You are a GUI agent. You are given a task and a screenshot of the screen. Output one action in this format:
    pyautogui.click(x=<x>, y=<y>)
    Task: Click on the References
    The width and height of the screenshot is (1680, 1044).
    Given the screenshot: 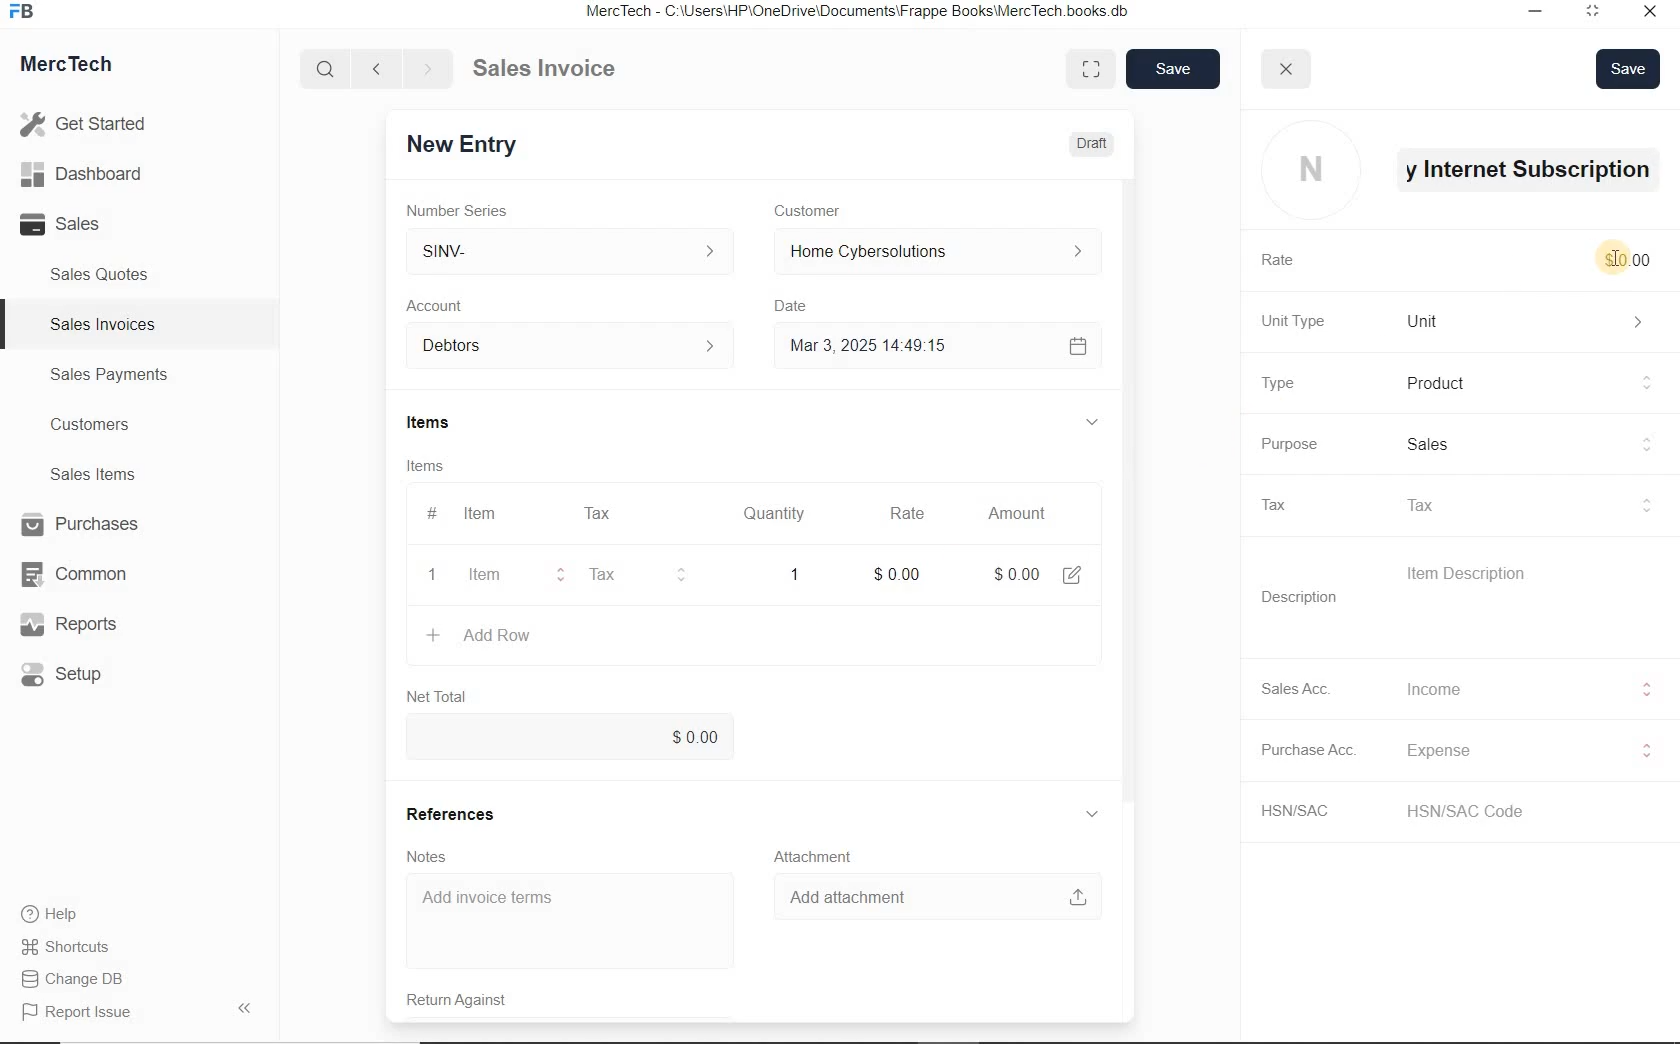 What is the action you would take?
    pyautogui.click(x=455, y=812)
    